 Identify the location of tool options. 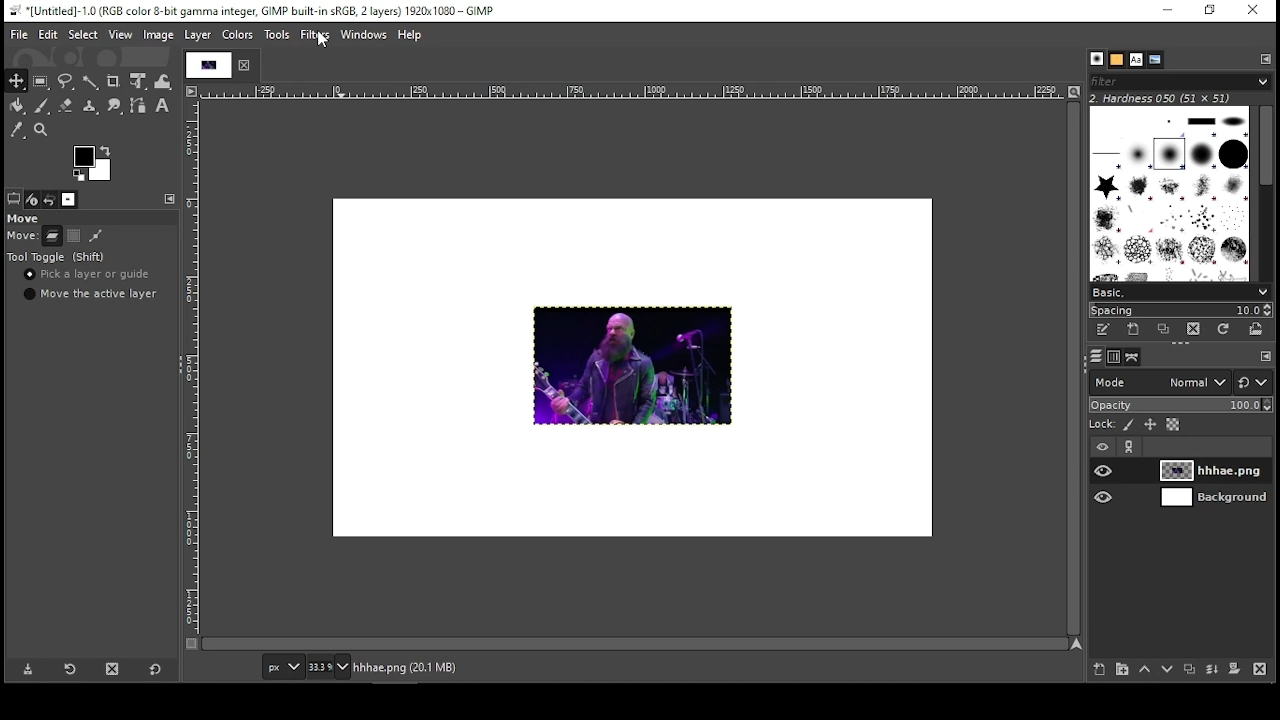
(12, 199).